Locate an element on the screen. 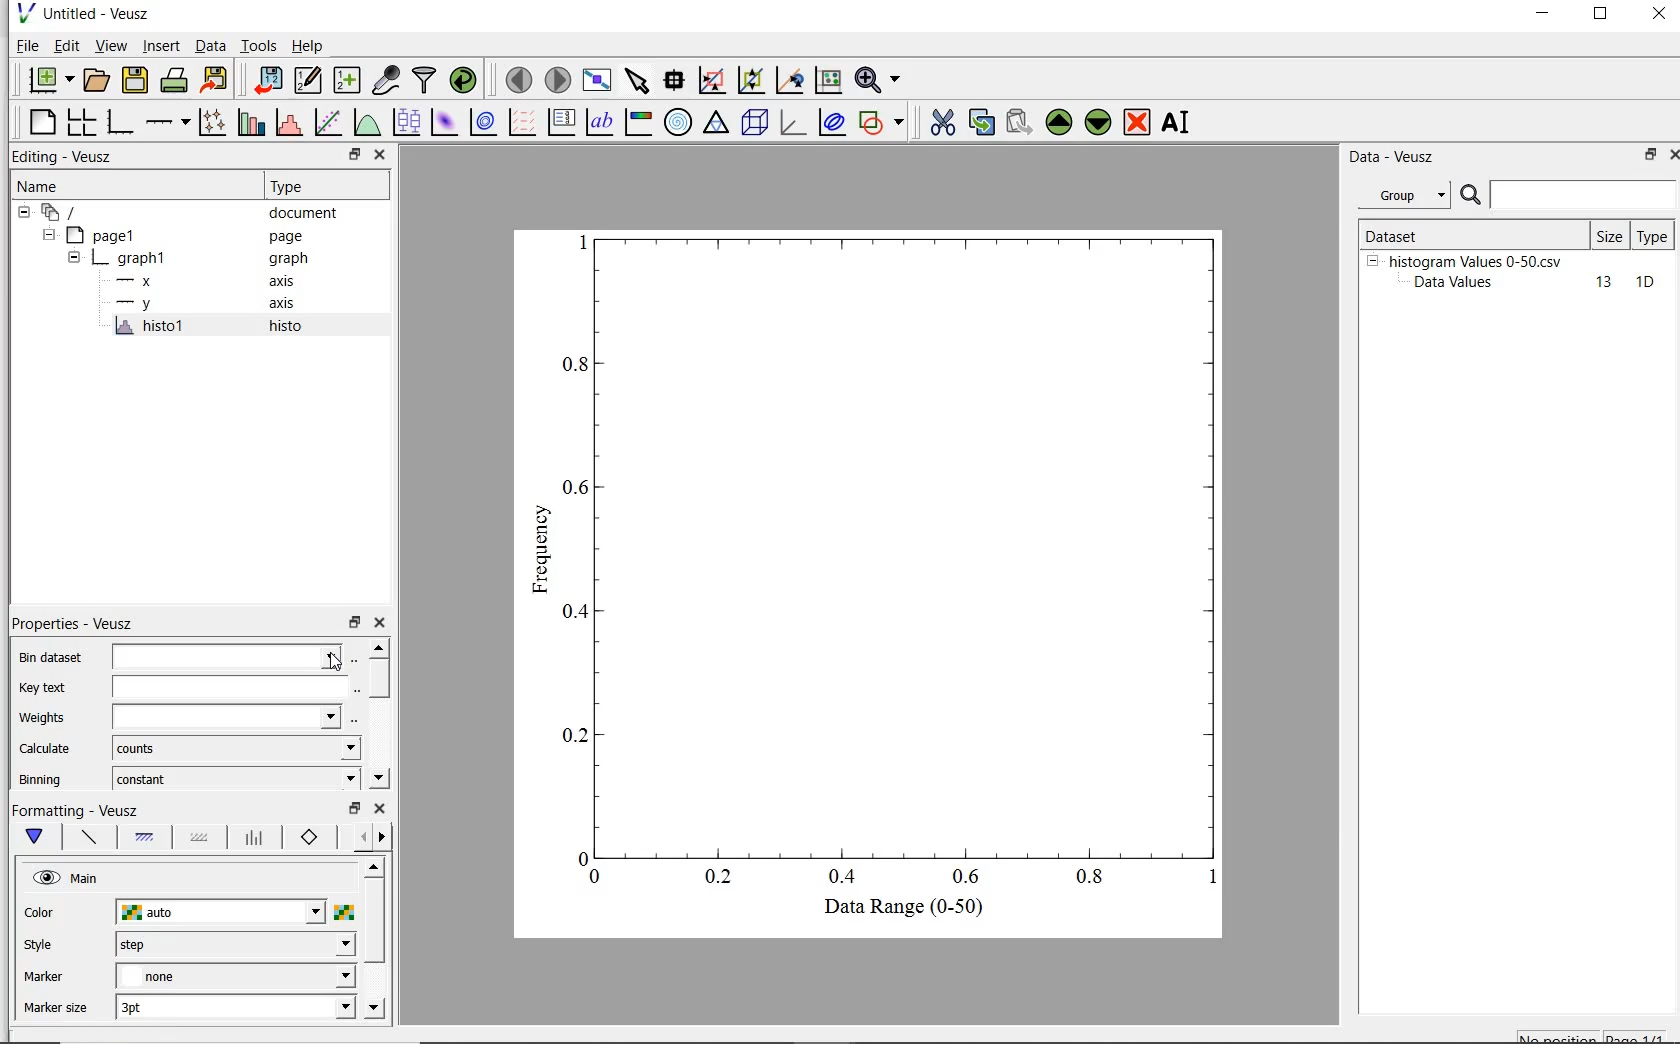 The height and width of the screenshot is (1044, 1680). editing-veusz is located at coordinates (63, 157).